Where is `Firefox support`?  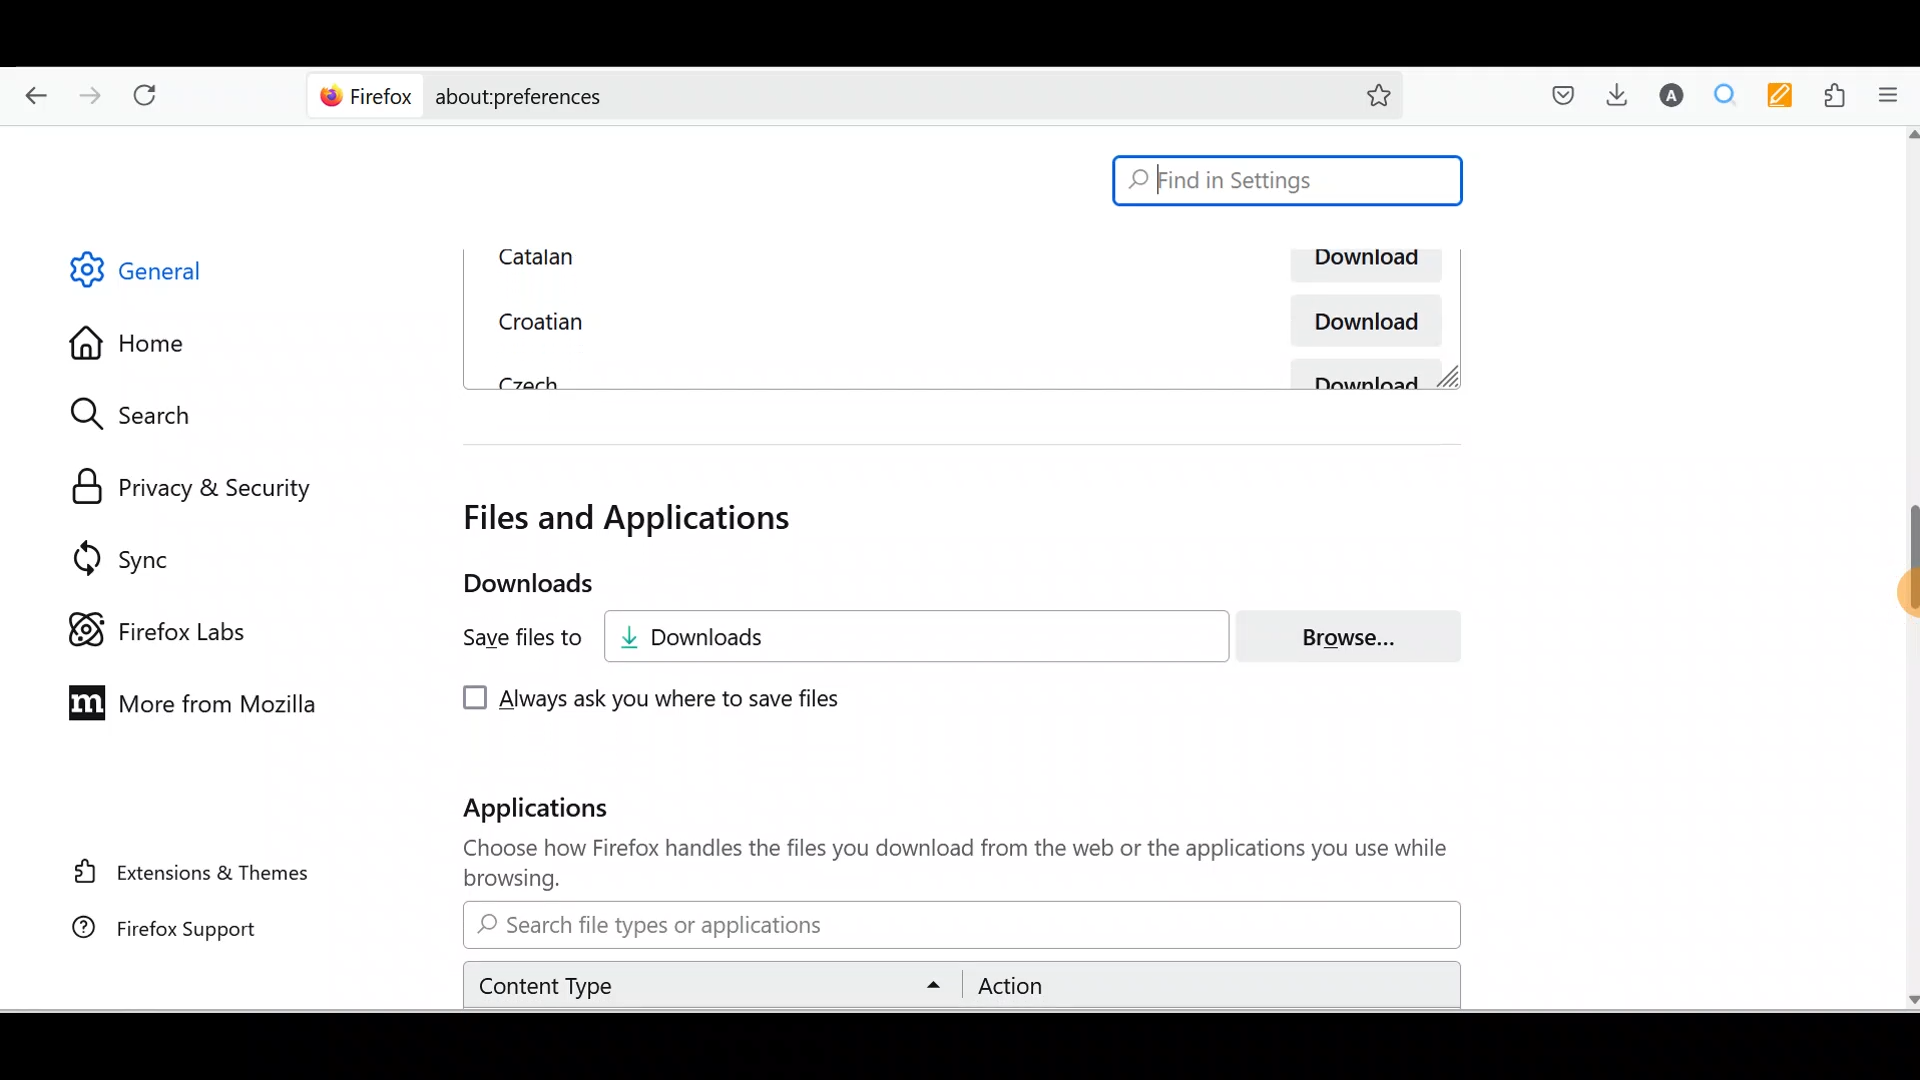
Firefox support is located at coordinates (159, 930).